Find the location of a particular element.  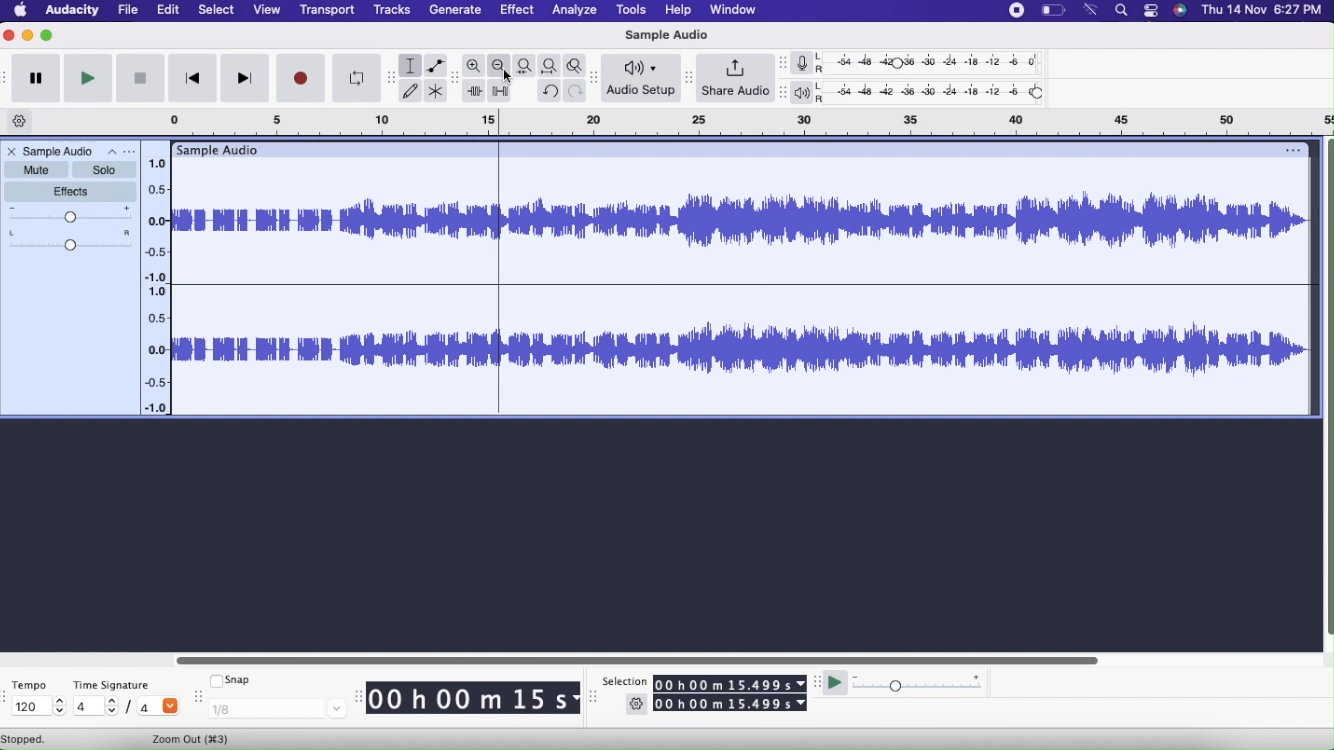

Time Signature is located at coordinates (114, 685).